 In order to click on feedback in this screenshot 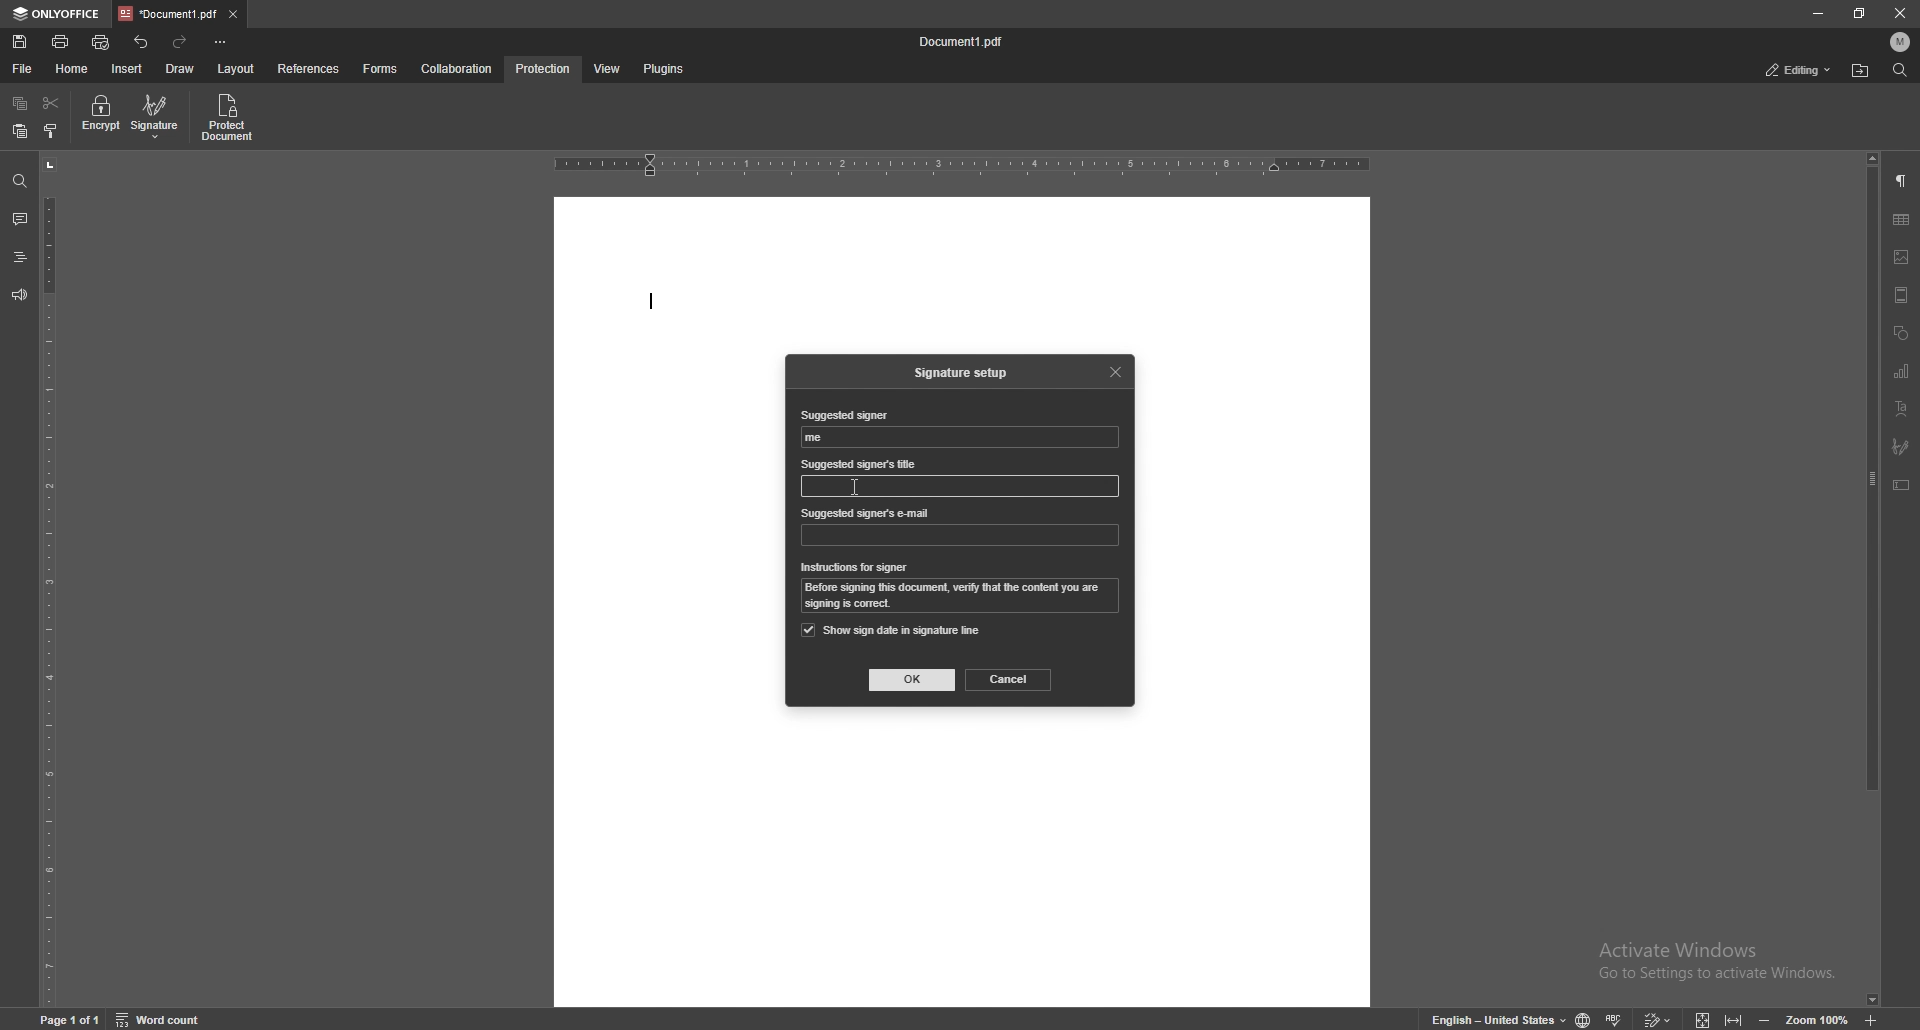, I will do `click(18, 295)`.